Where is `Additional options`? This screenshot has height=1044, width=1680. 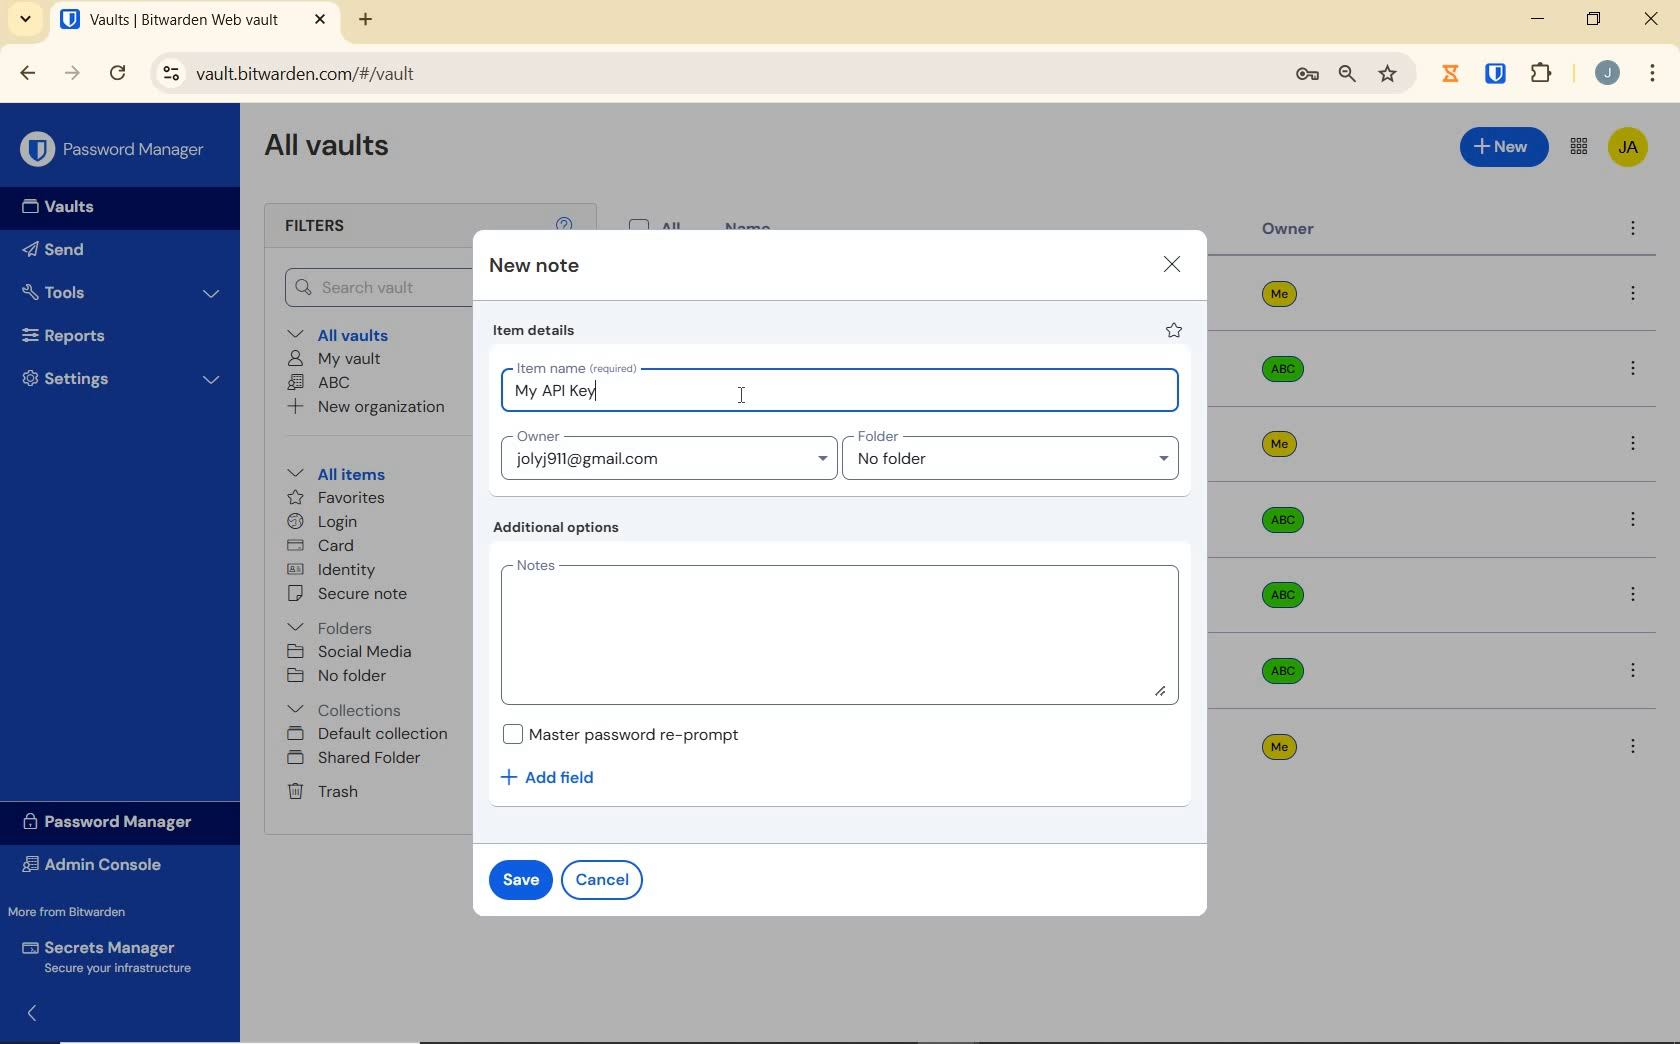 Additional options is located at coordinates (561, 529).